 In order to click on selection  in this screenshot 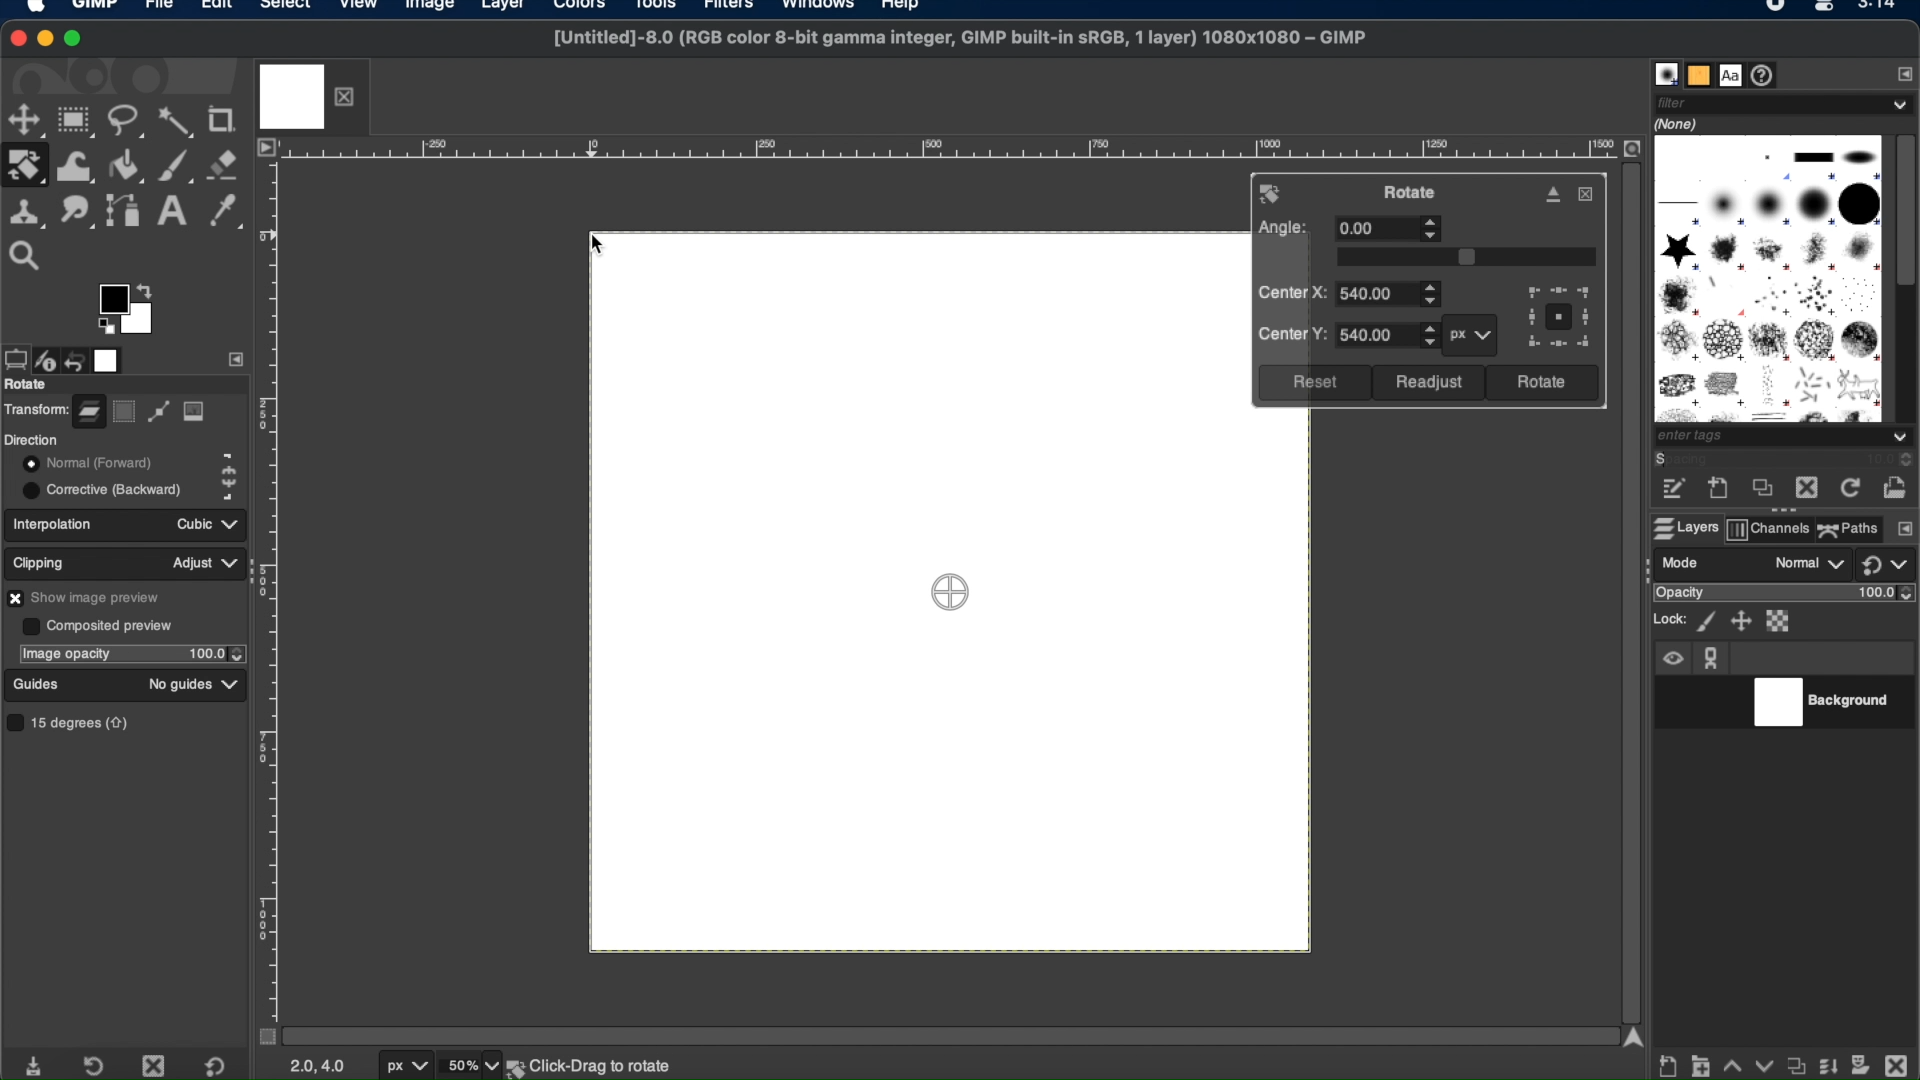, I will do `click(125, 412)`.